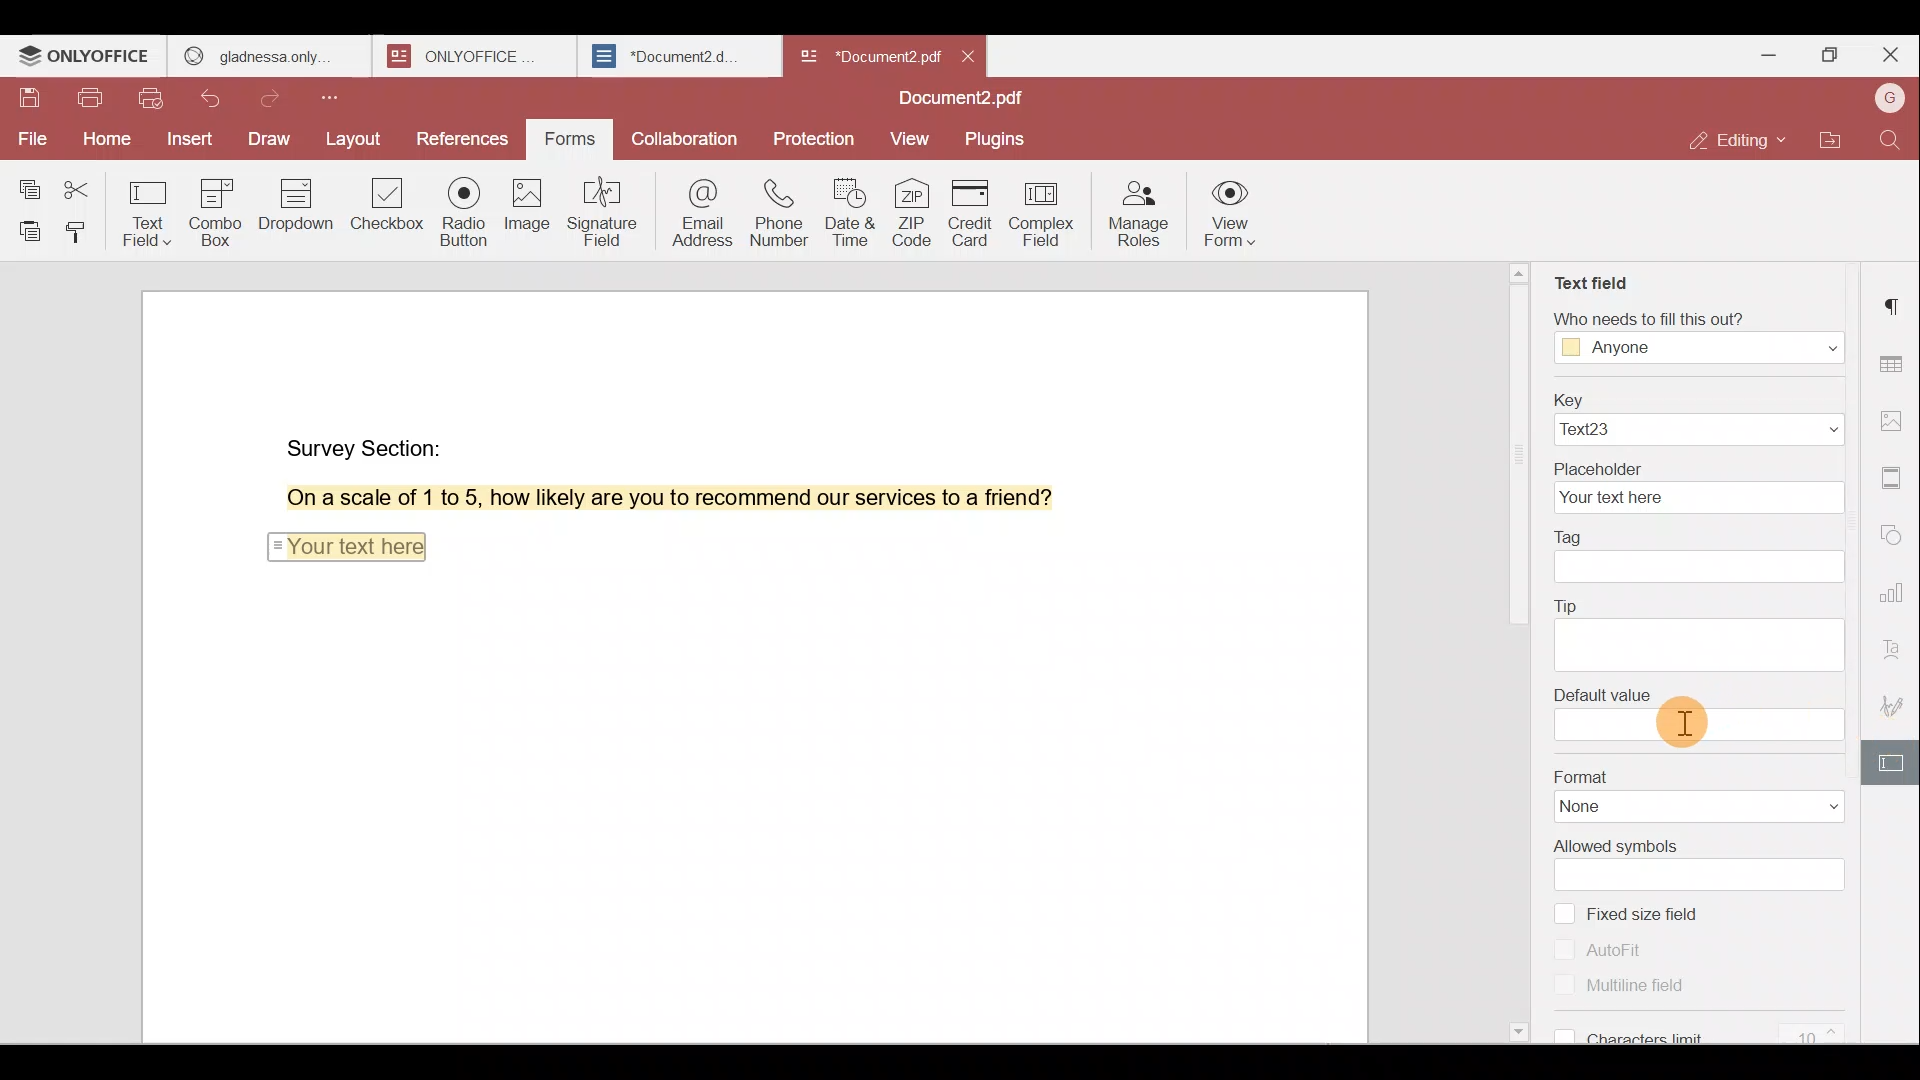 Image resolution: width=1920 pixels, height=1080 pixels. I want to click on Find, so click(1894, 140).